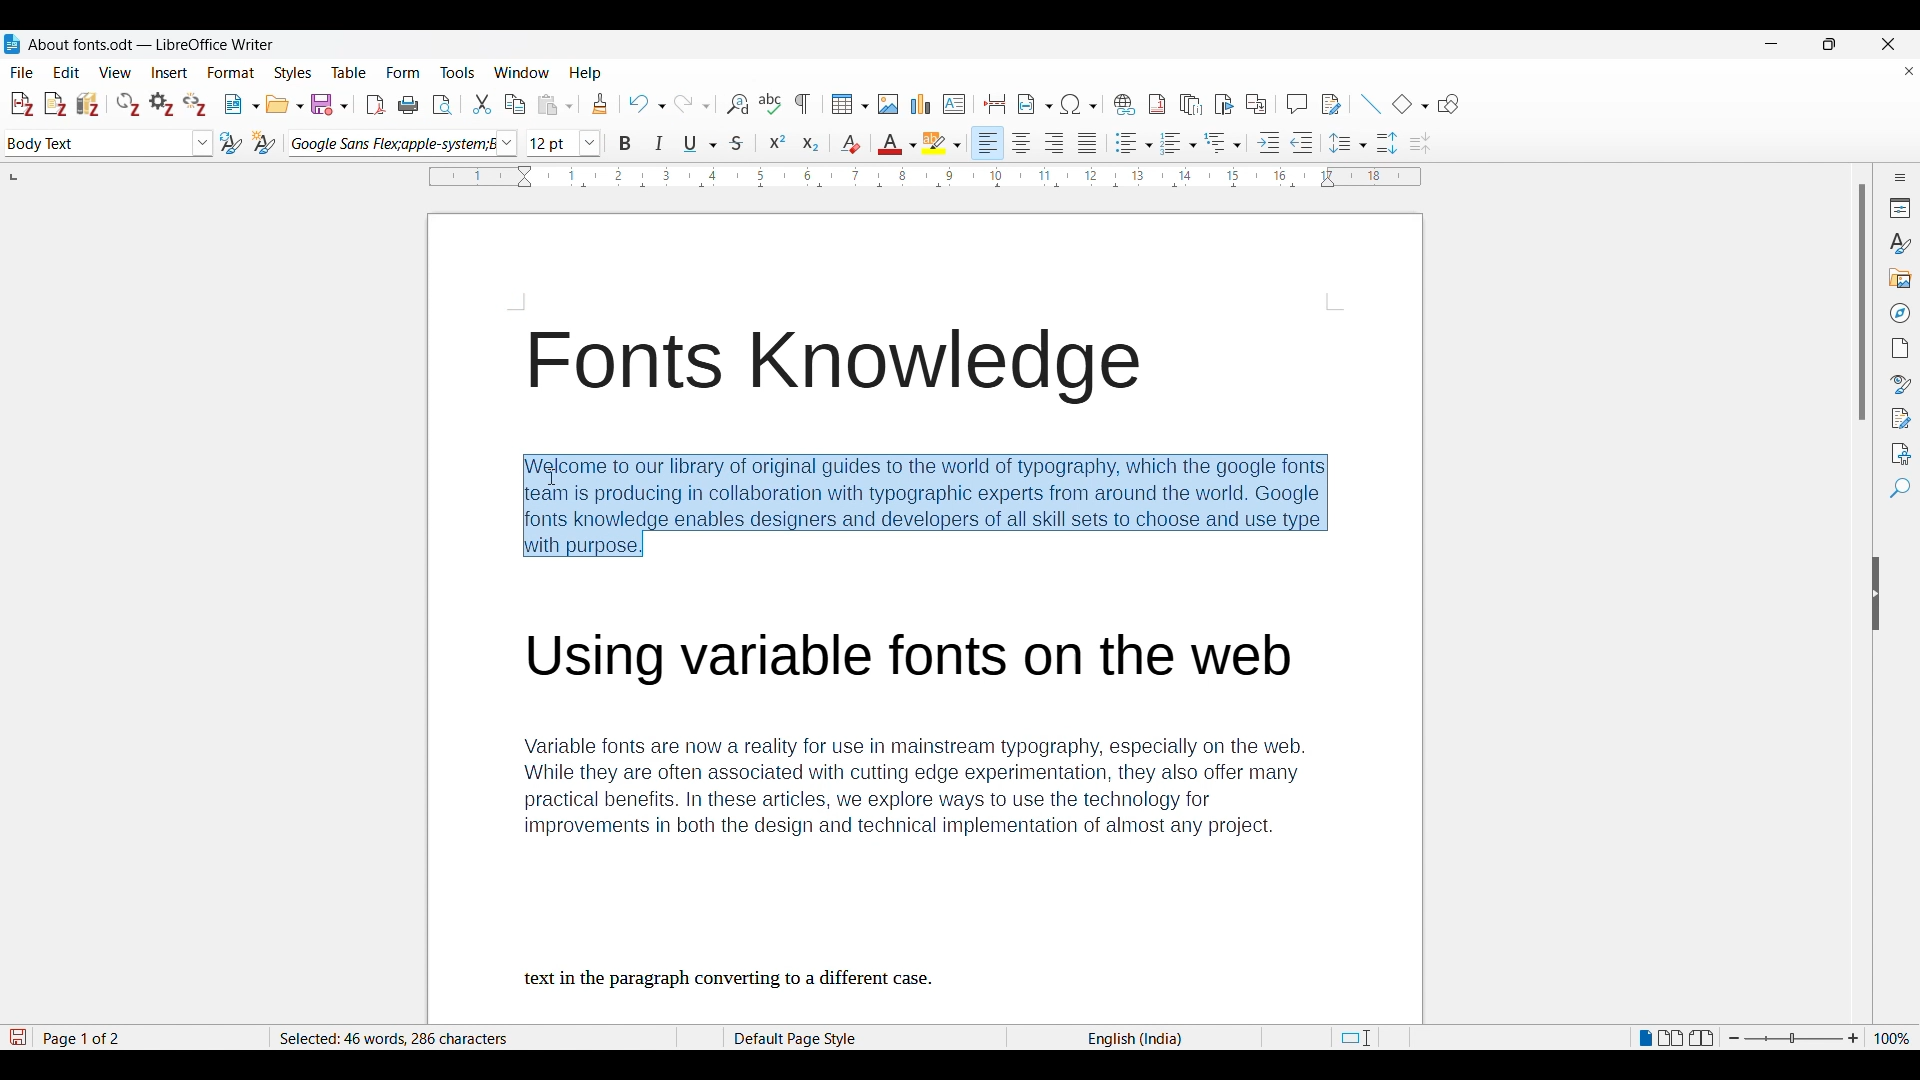 The image size is (1920, 1080). What do you see at coordinates (1224, 105) in the screenshot?
I see `Insert bookmark` at bounding box center [1224, 105].